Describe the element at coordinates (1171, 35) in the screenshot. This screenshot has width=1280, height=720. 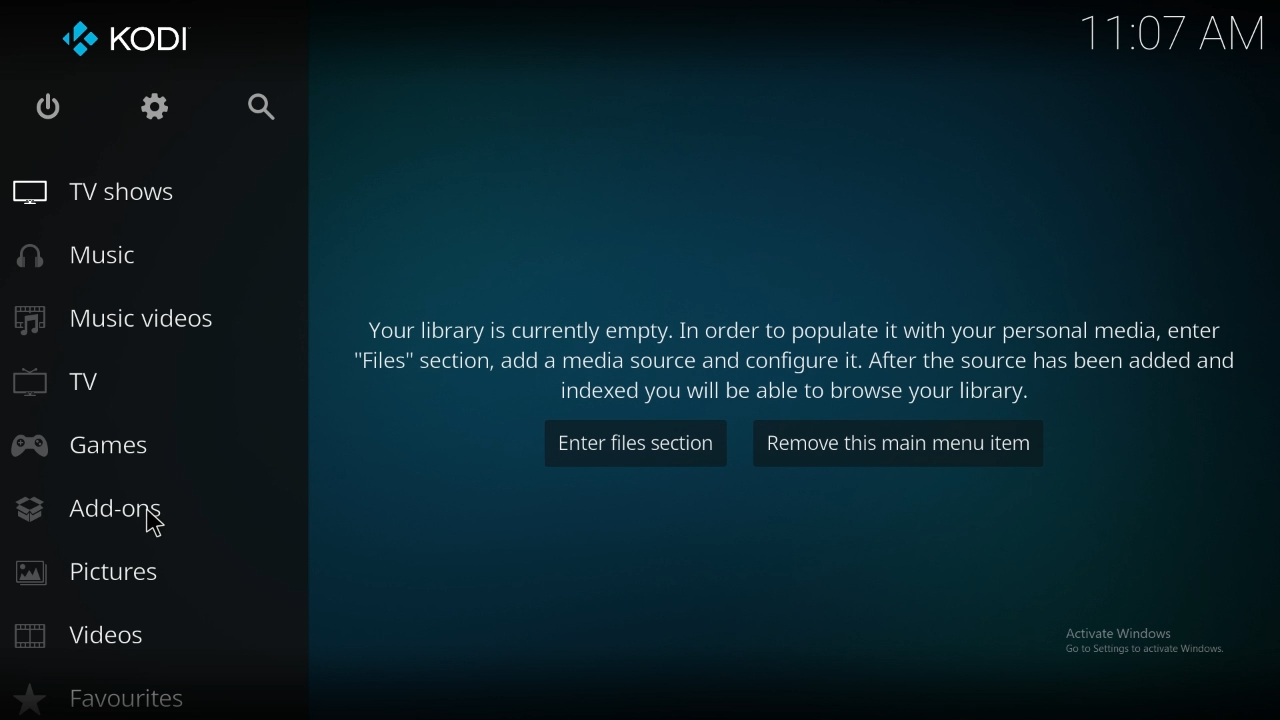
I see `time` at that location.